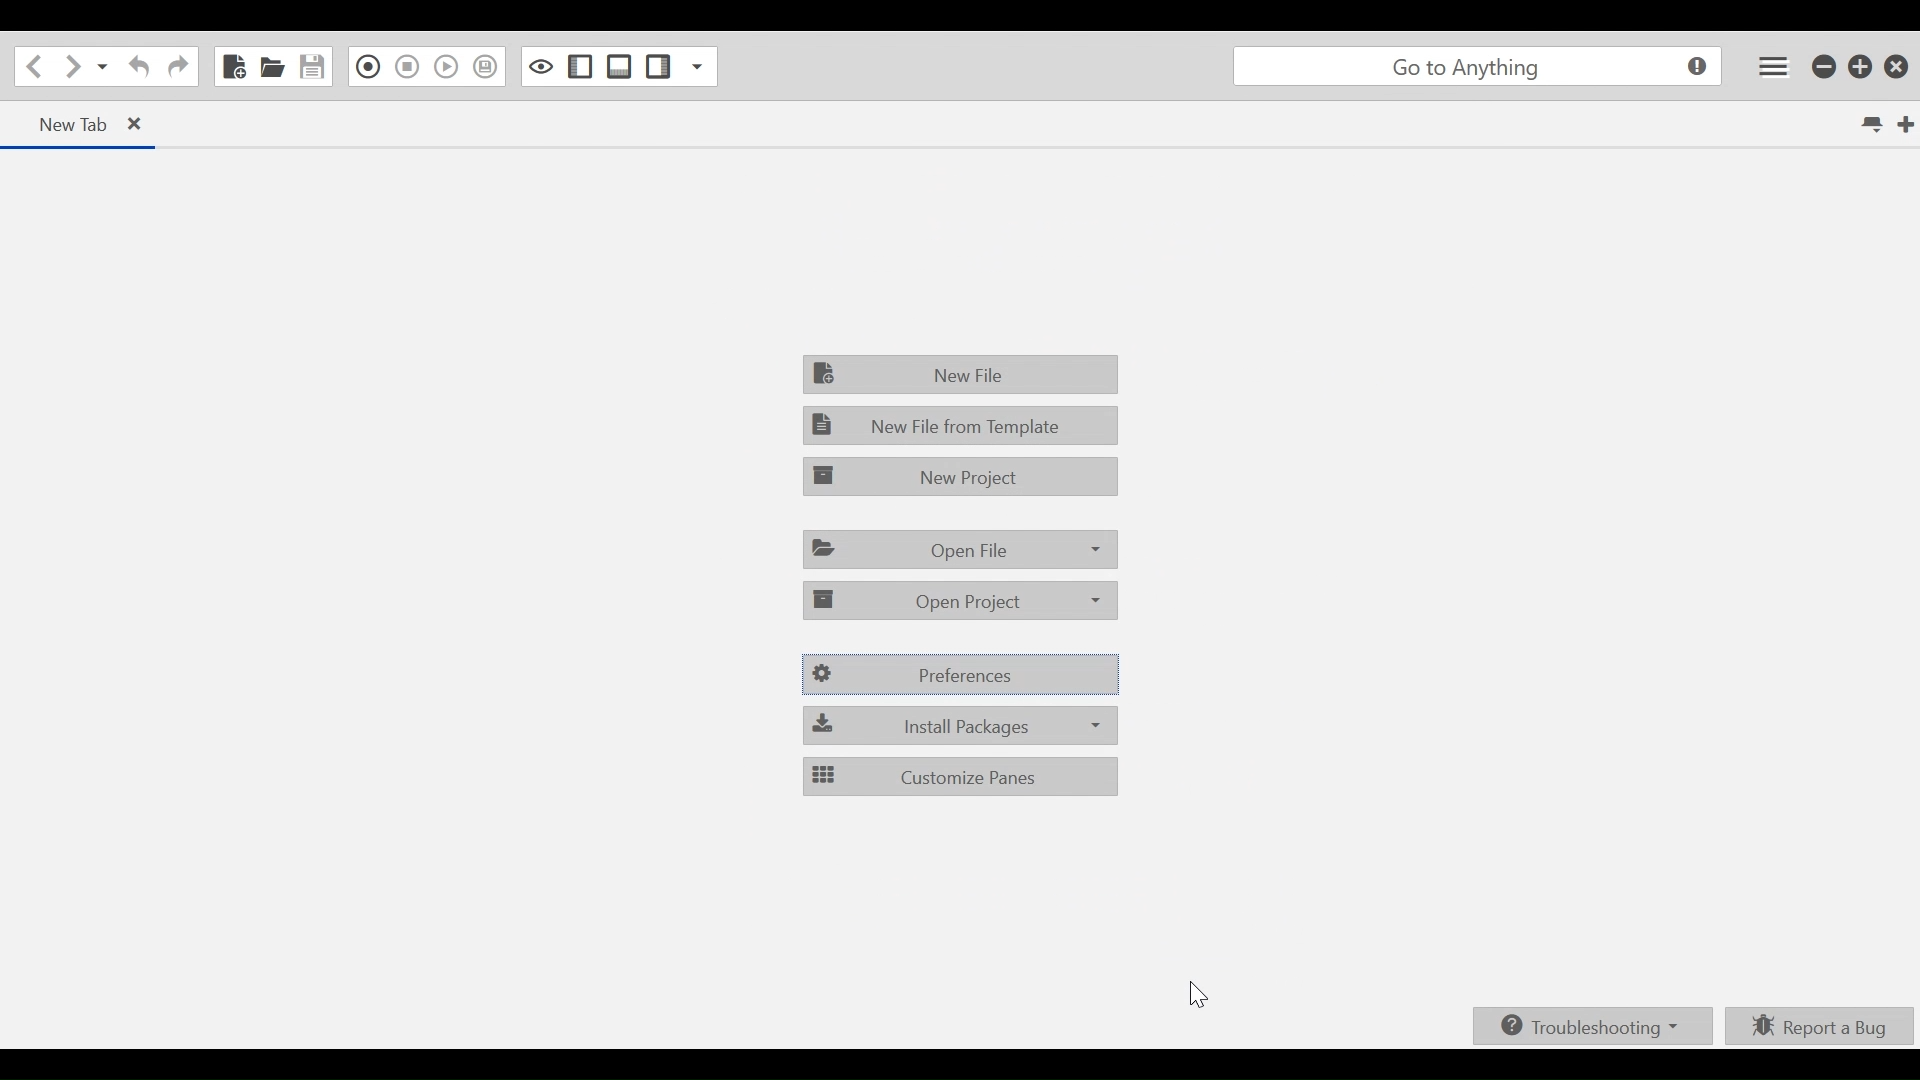 The height and width of the screenshot is (1080, 1920). I want to click on Report a Bug, so click(1820, 1025).